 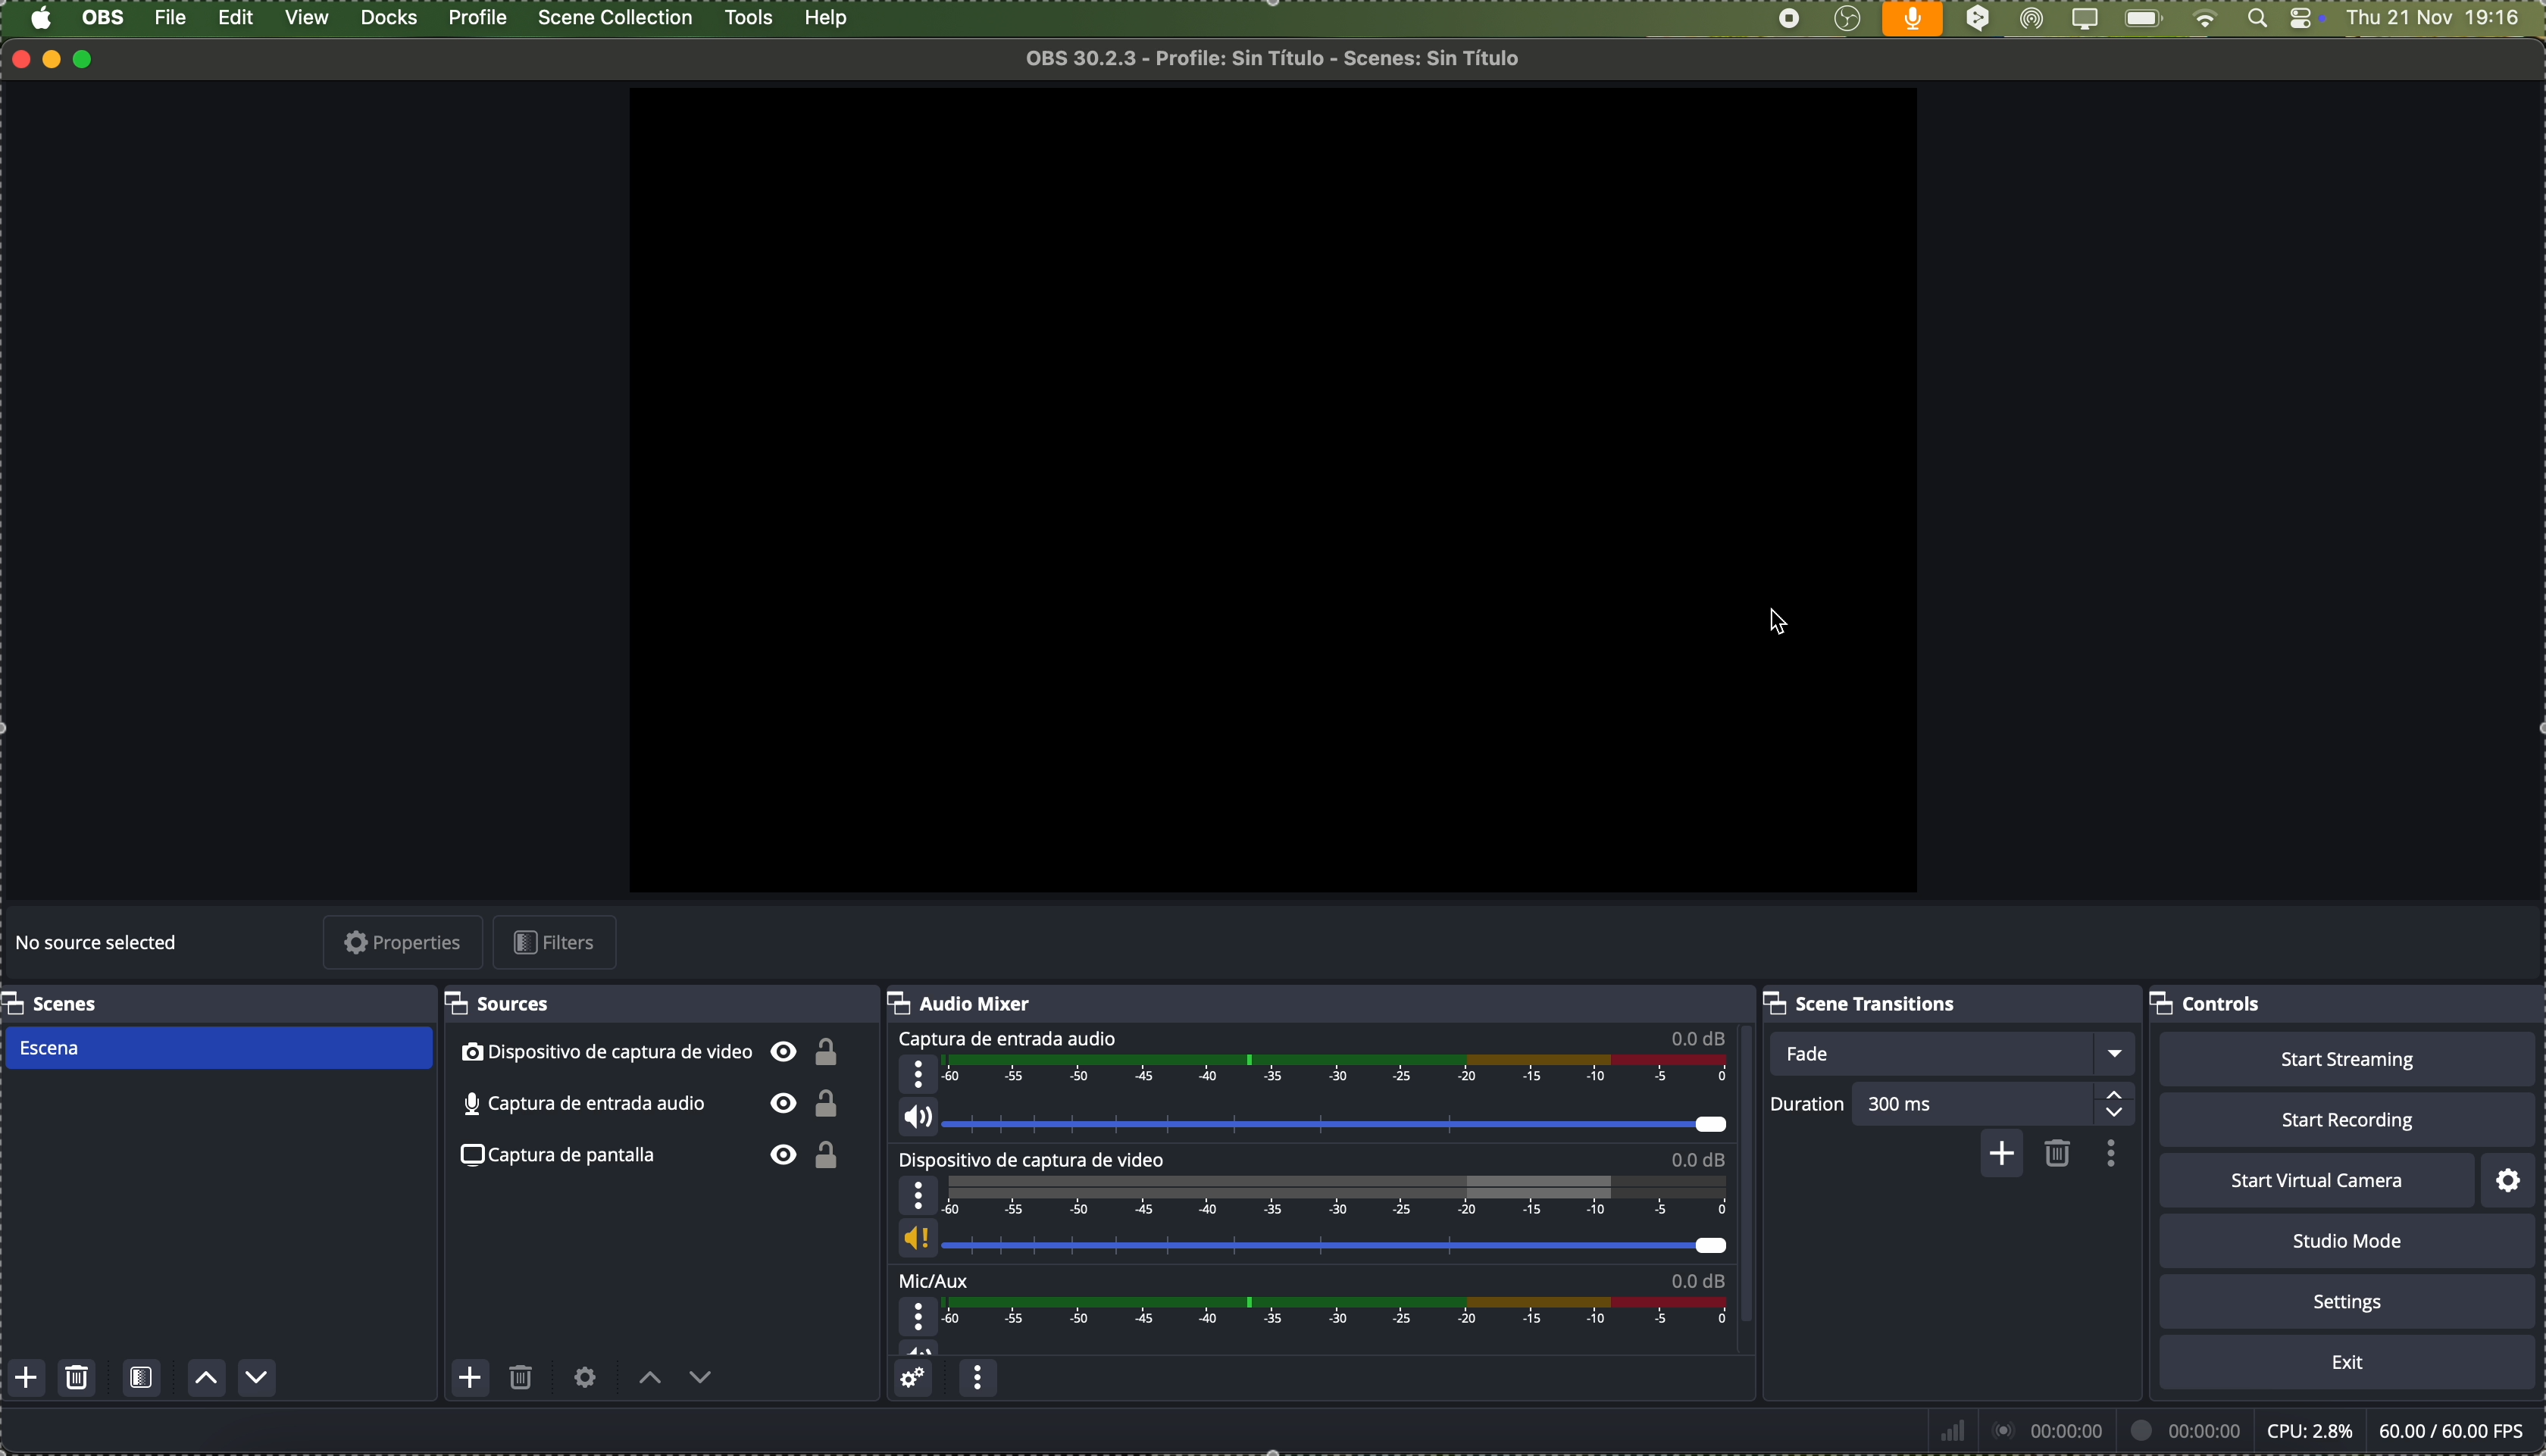 I want to click on move source up, so click(x=650, y=1379).